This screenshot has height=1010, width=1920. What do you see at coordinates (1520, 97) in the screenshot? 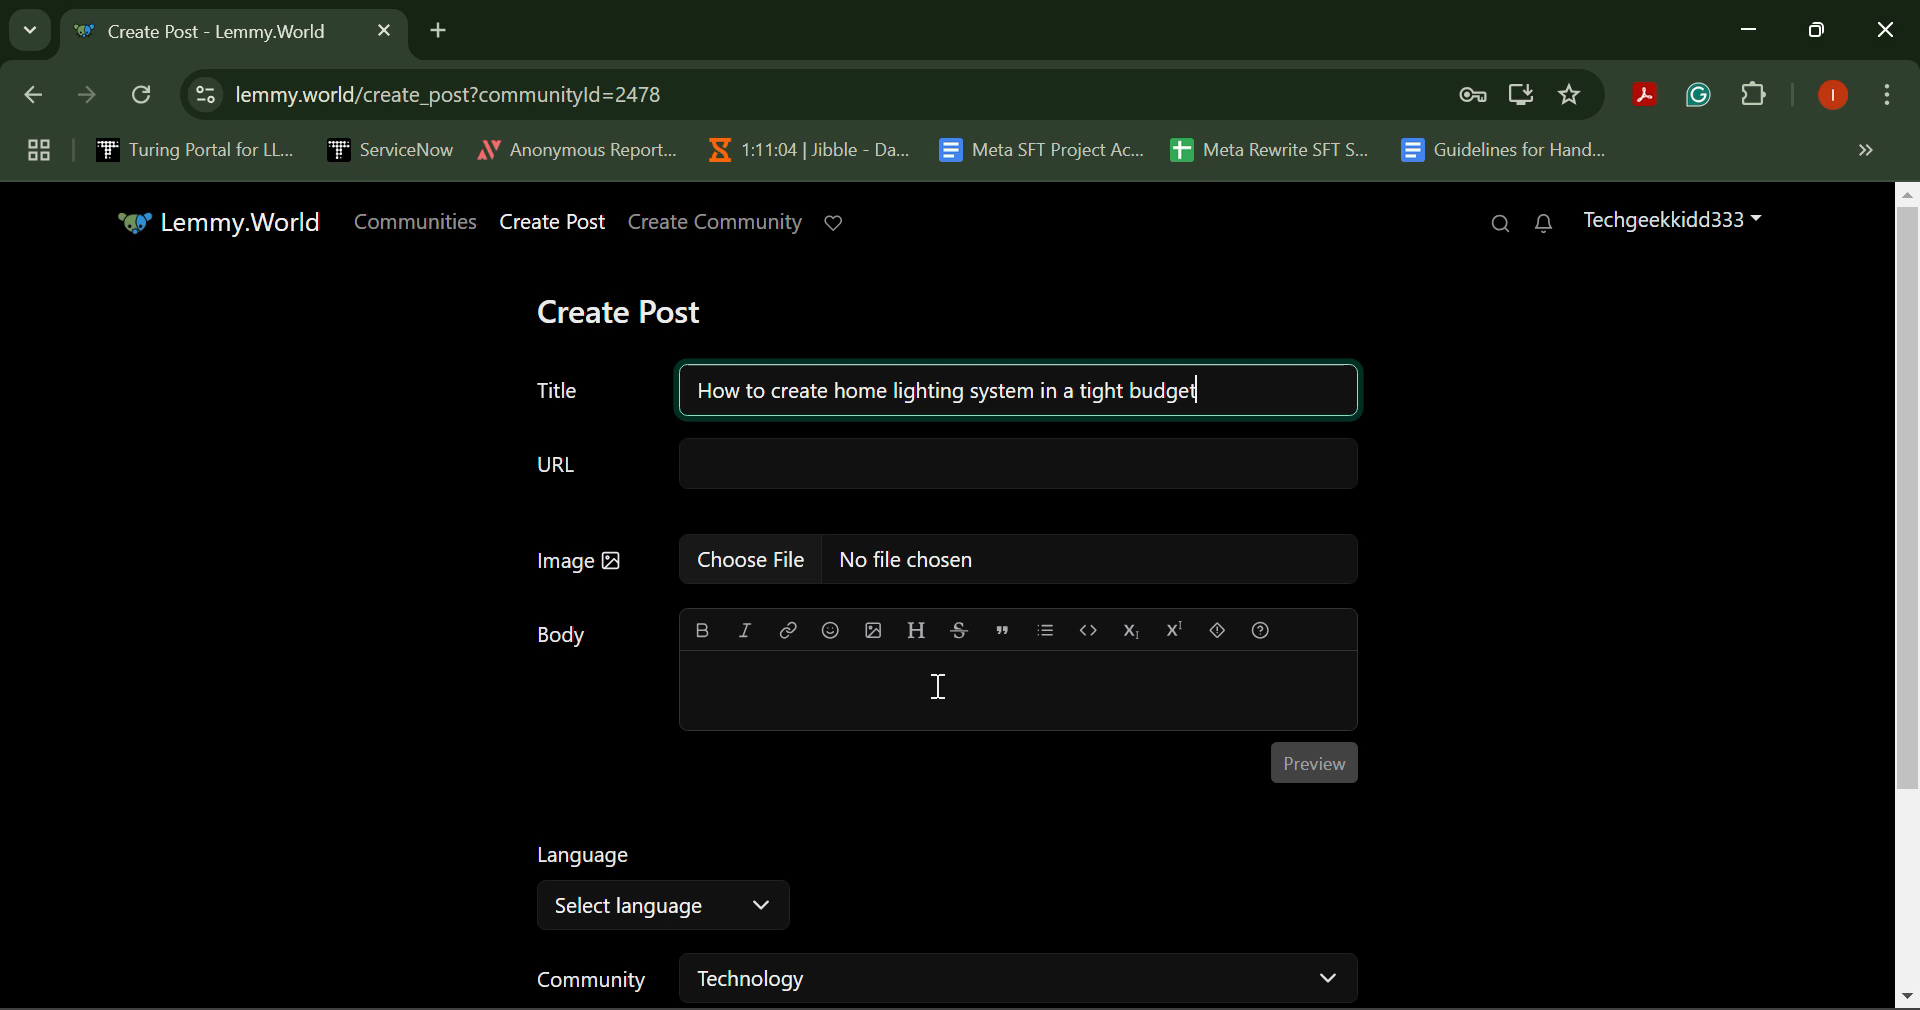
I see `Install Desktop Application` at bounding box center [1520, 97].